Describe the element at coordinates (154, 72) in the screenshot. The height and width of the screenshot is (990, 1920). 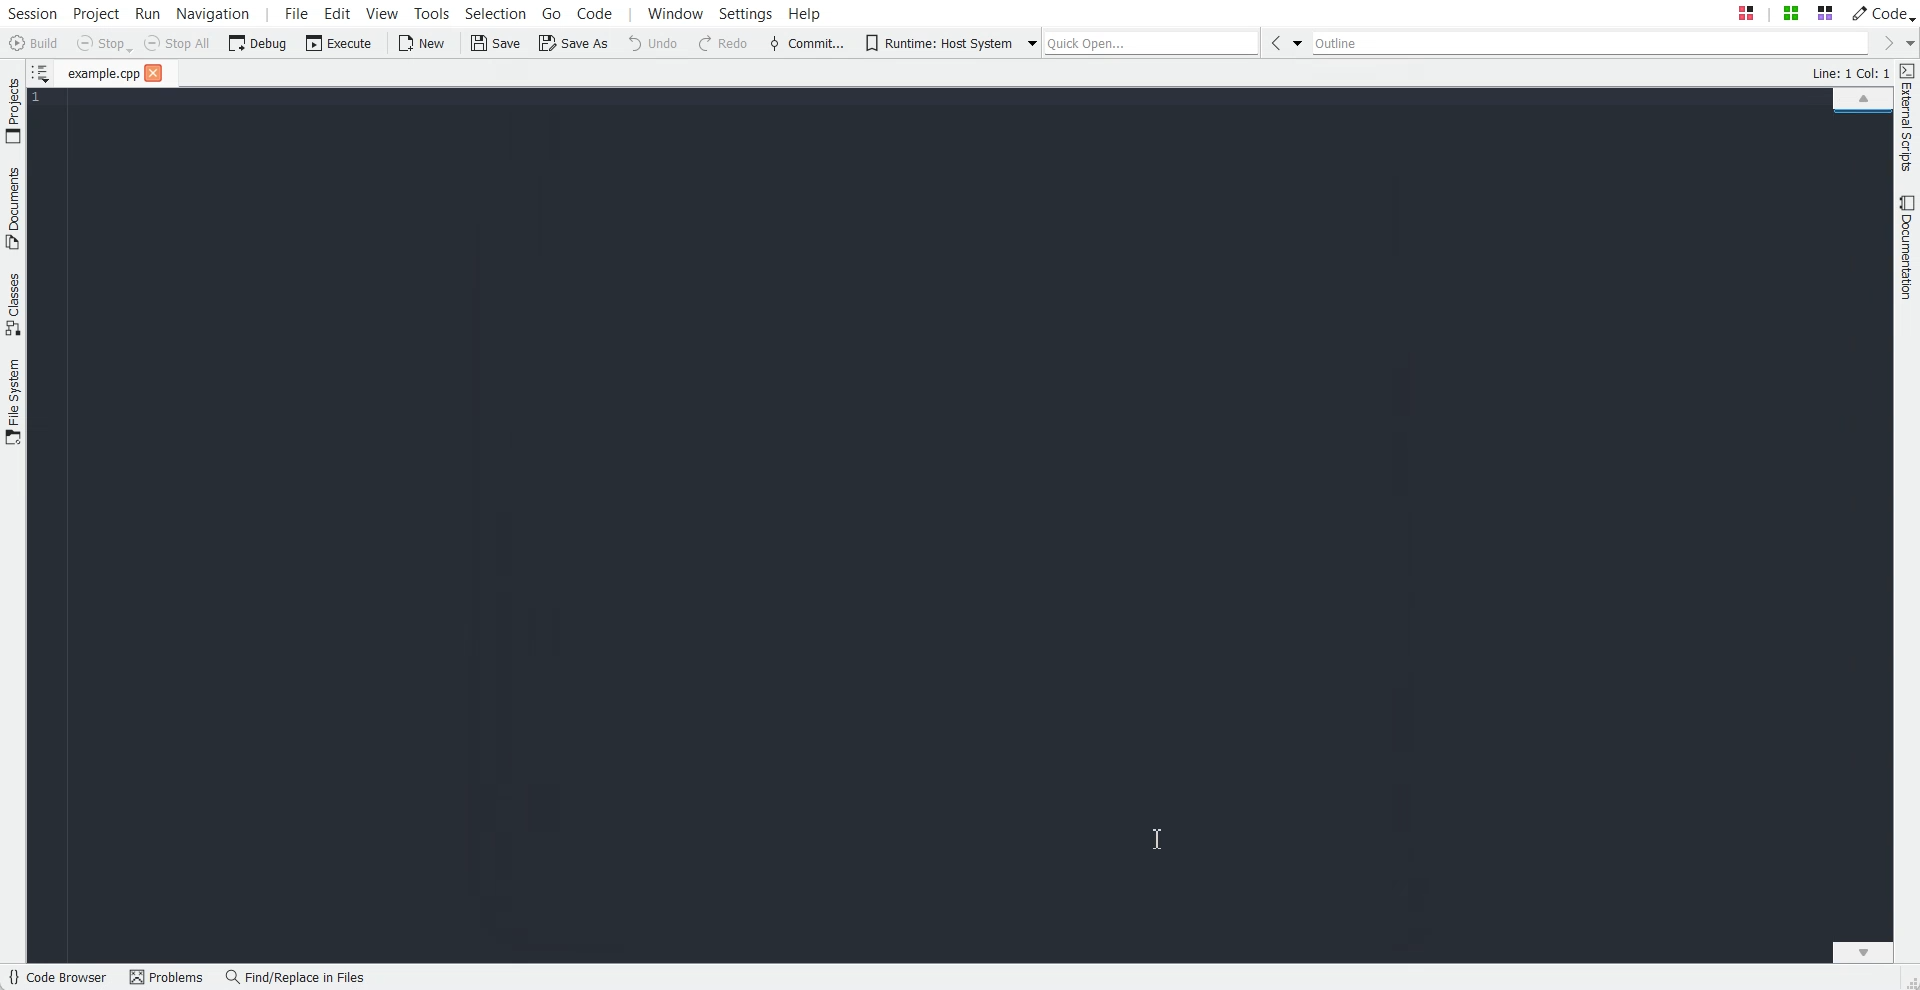
I see `Close` at that location.